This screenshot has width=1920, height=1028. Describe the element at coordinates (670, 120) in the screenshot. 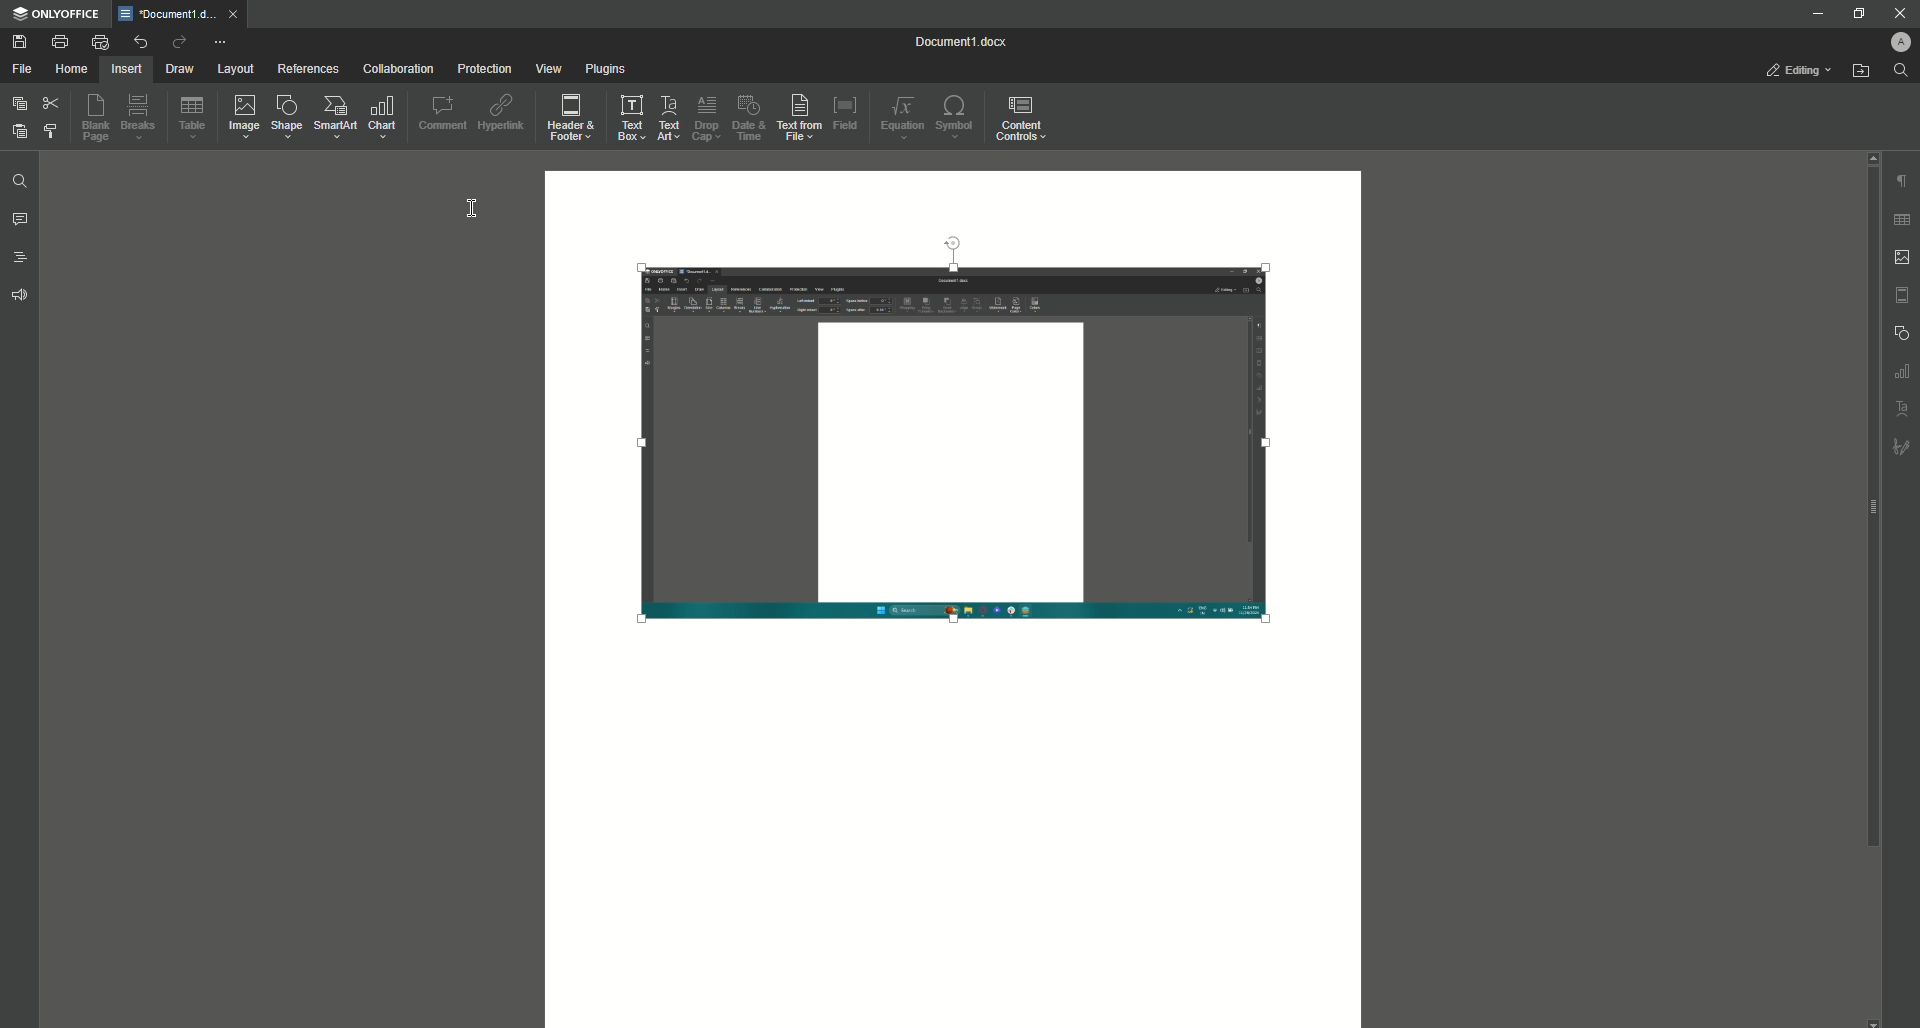

I see `Text Art` at that location.